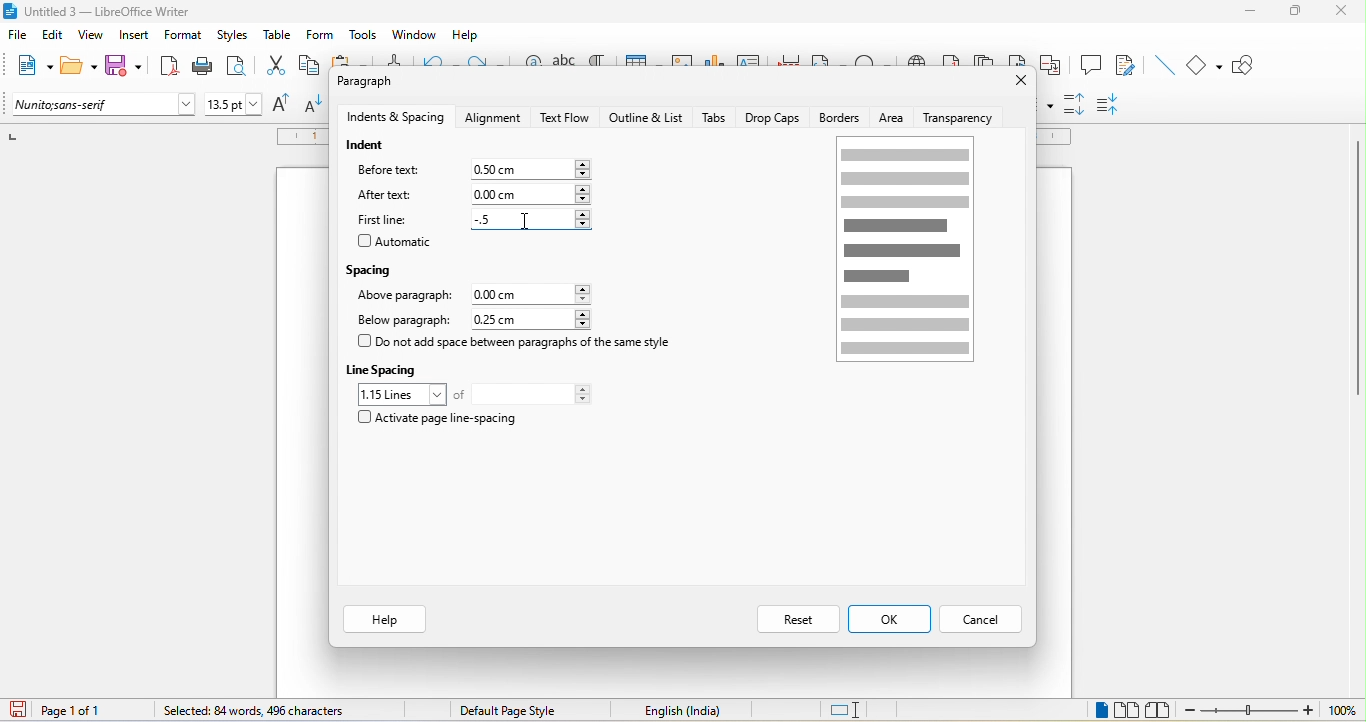 The image size is (1366, 722). What do you see at coordinates (404, 297) in the screenshot?
I see `above paragraph` at bounding box center [404, 297].